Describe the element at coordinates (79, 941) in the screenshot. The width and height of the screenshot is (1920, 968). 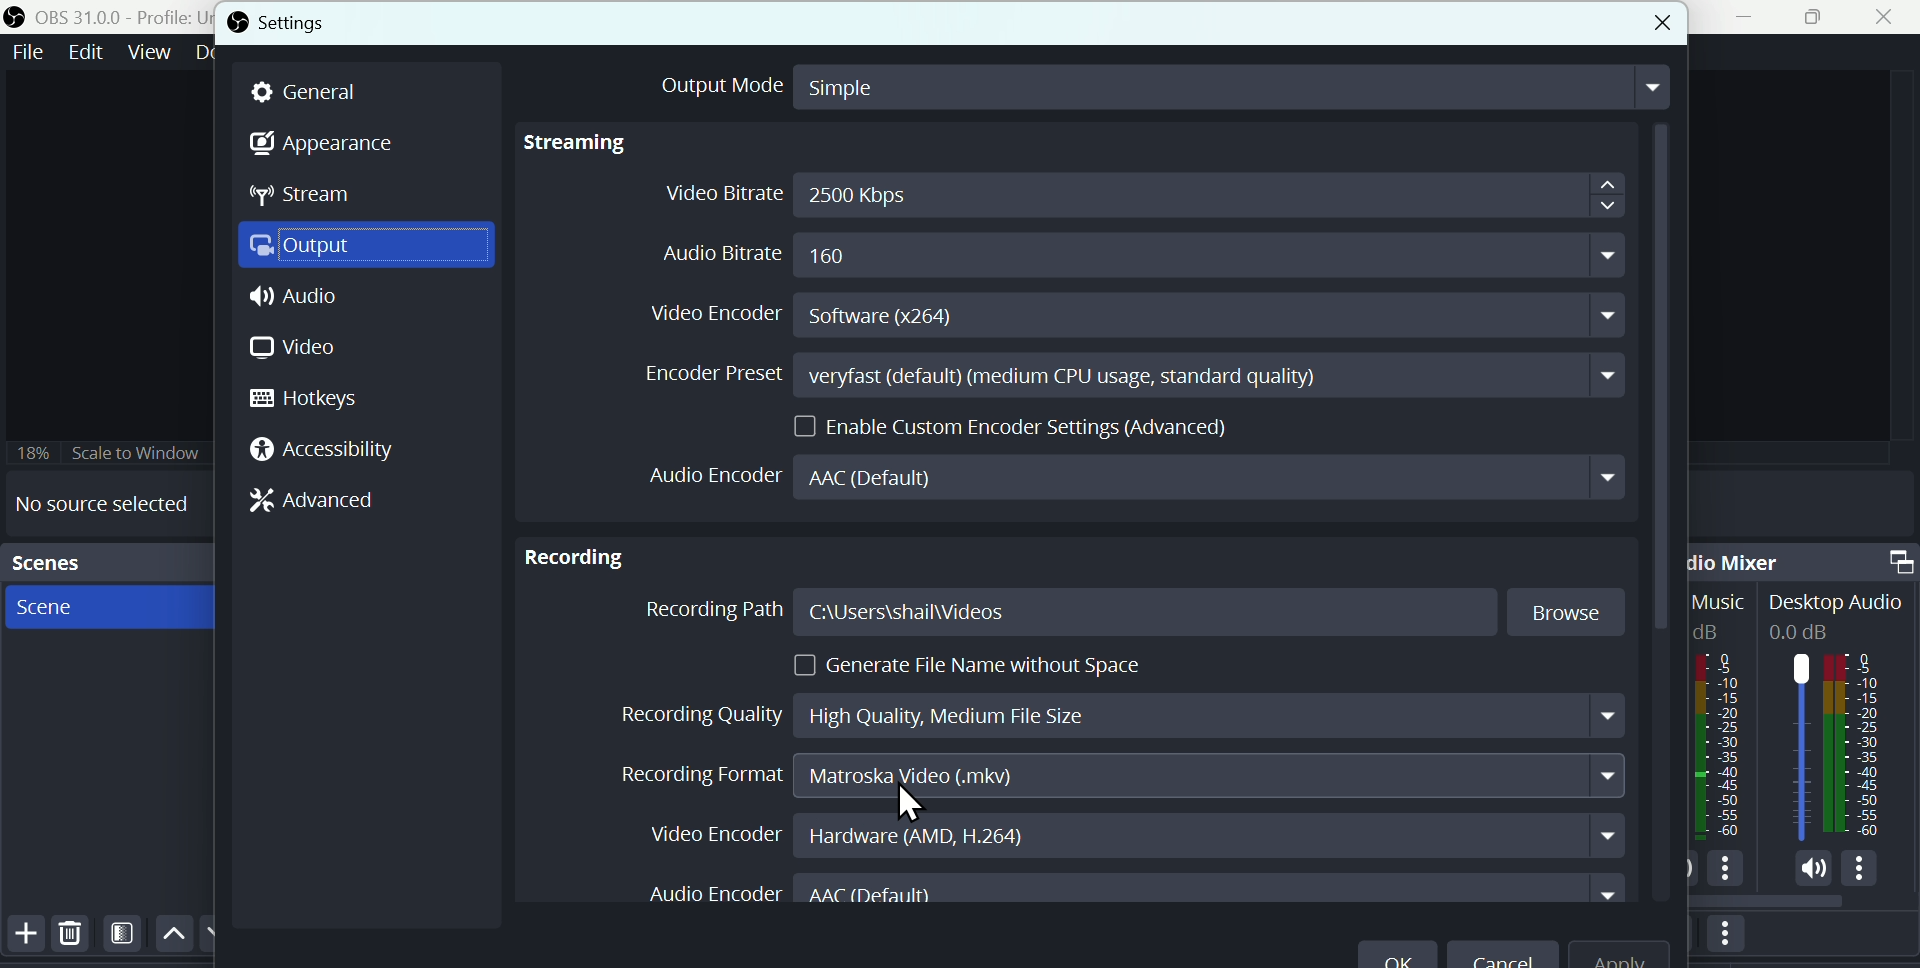
I see `Delete` at that location.